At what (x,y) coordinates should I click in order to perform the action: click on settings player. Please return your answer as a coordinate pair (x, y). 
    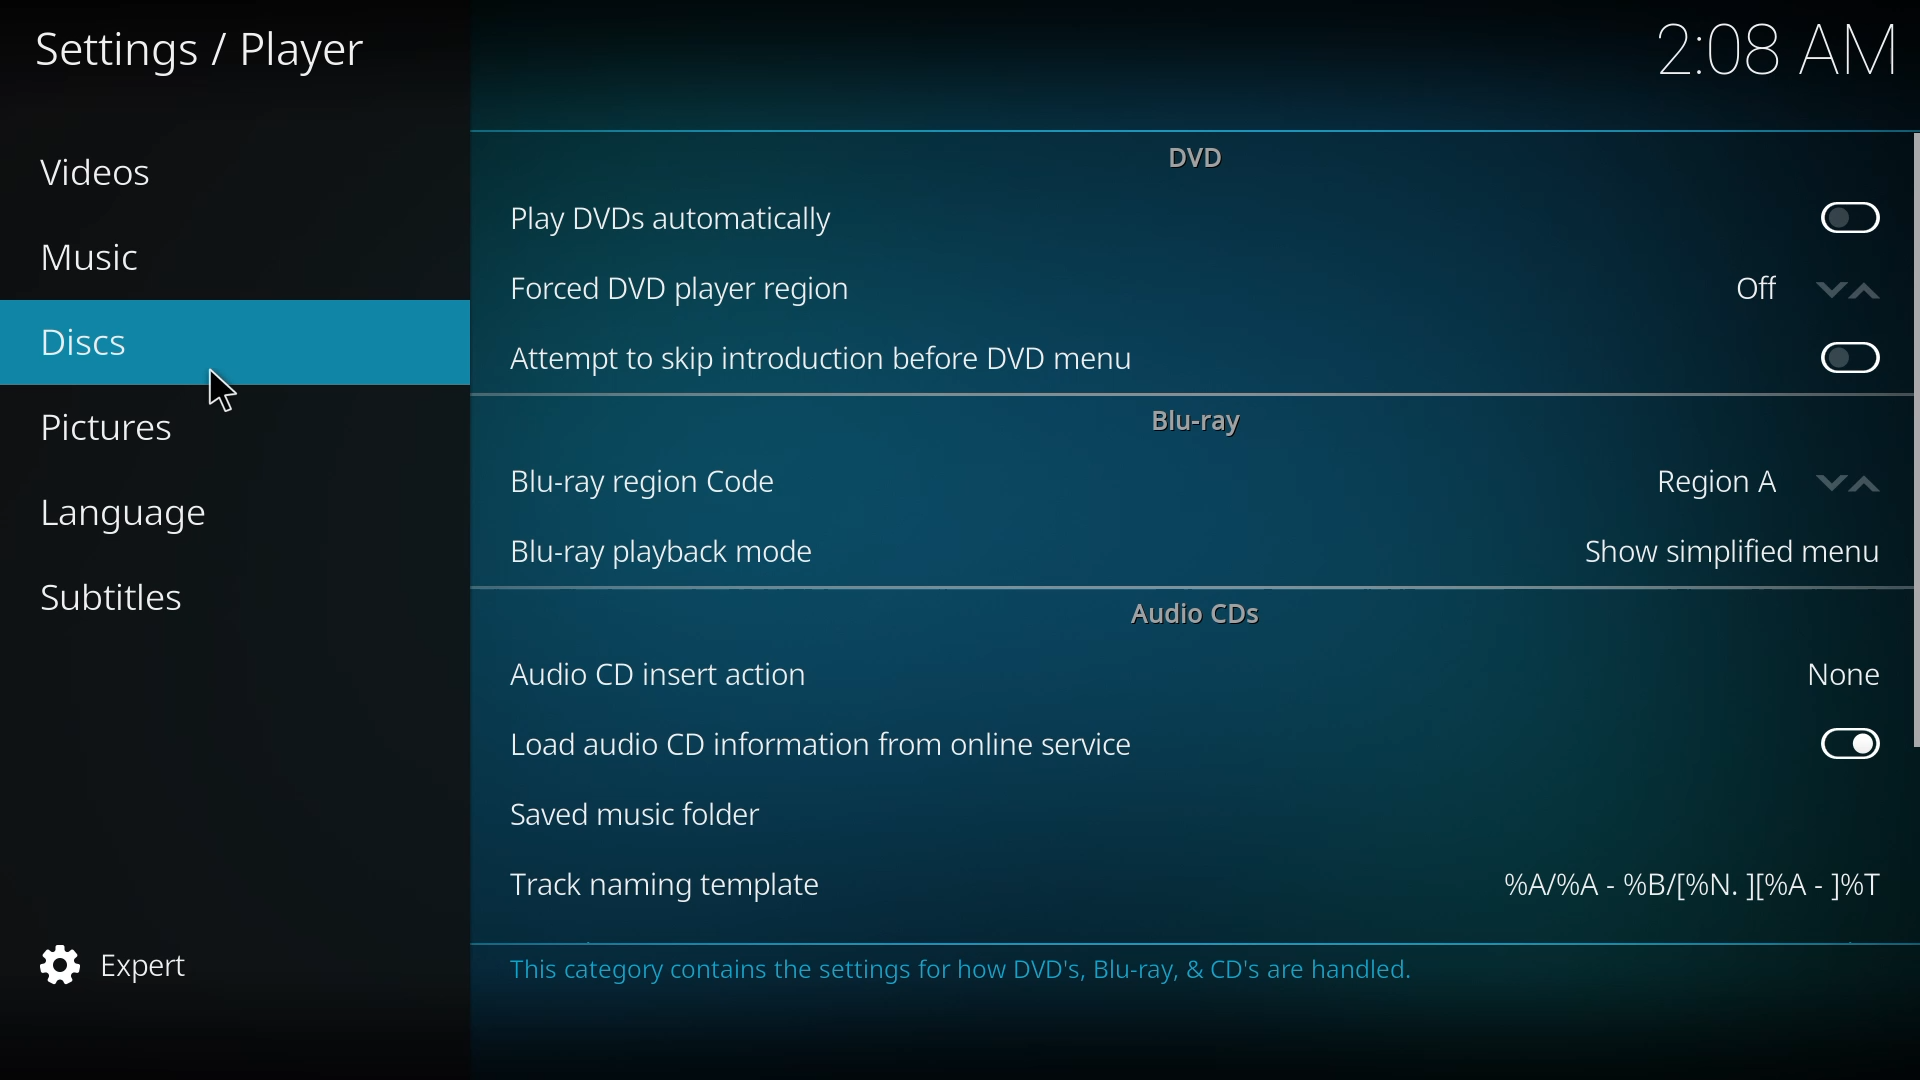
    Looking at the image, I should click on (211, 47).